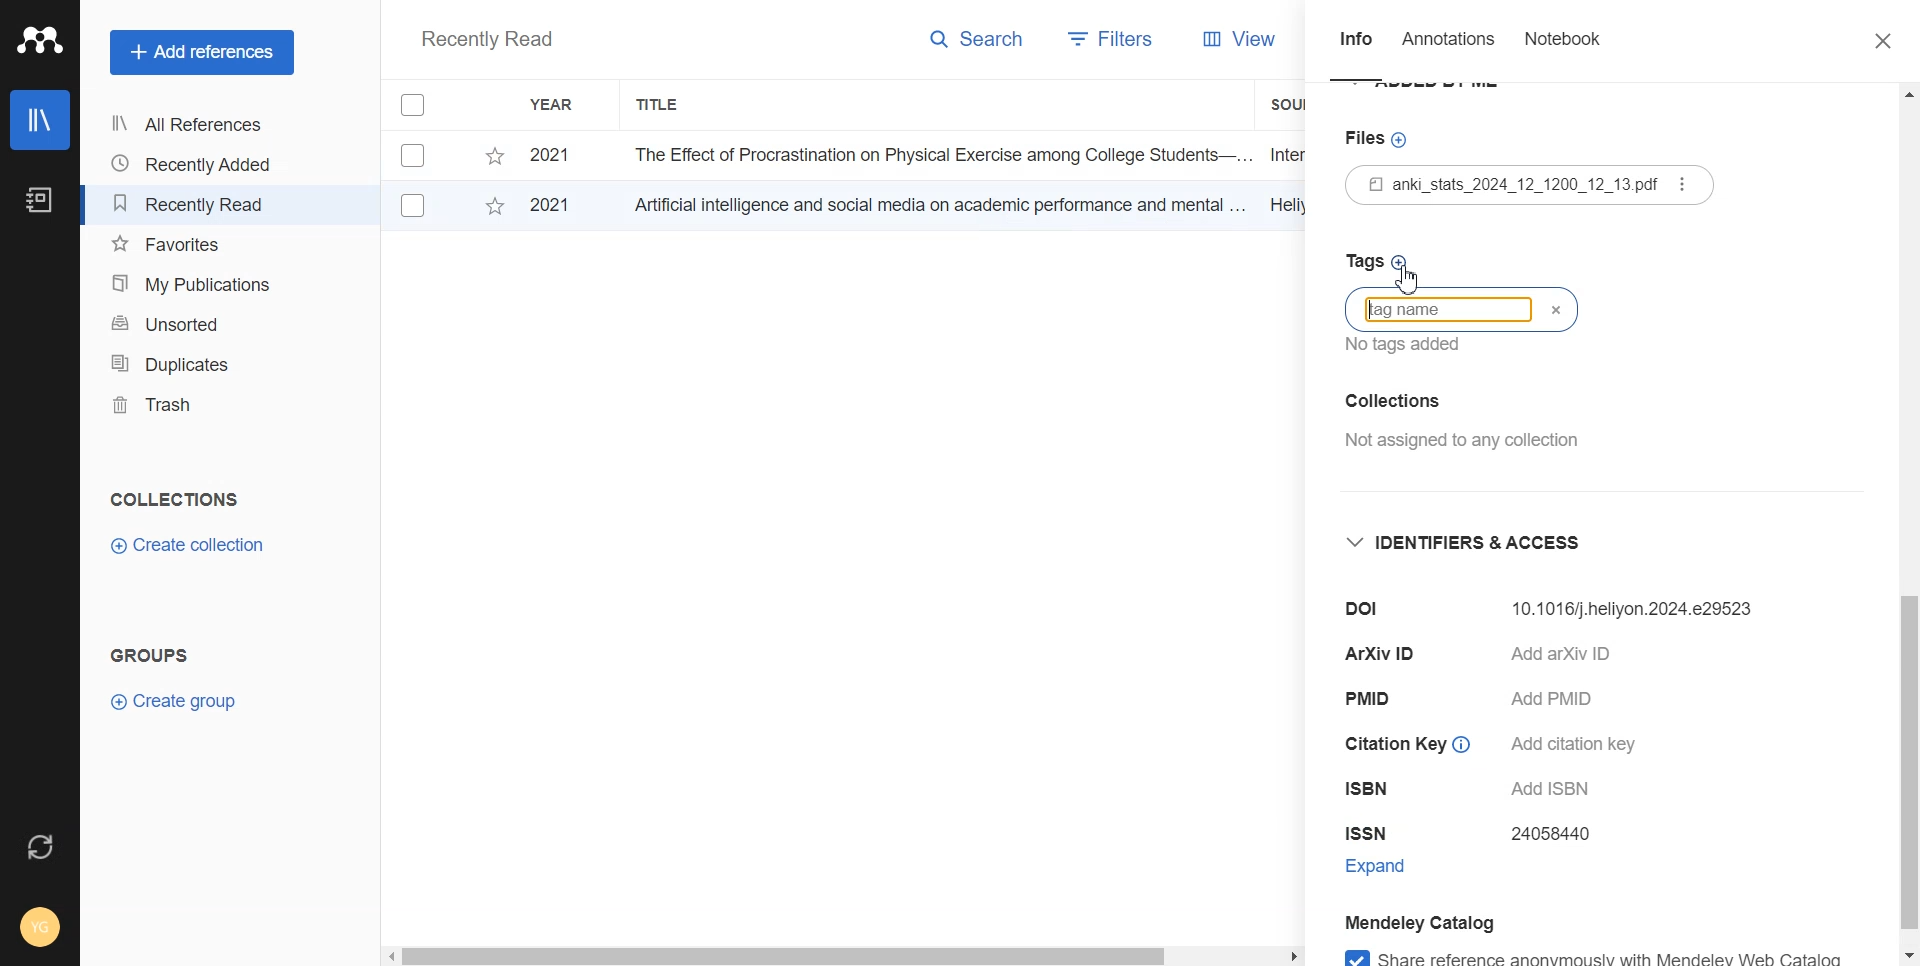 The image size is (1920, 966). I want to click on Text, so click(486, 41).